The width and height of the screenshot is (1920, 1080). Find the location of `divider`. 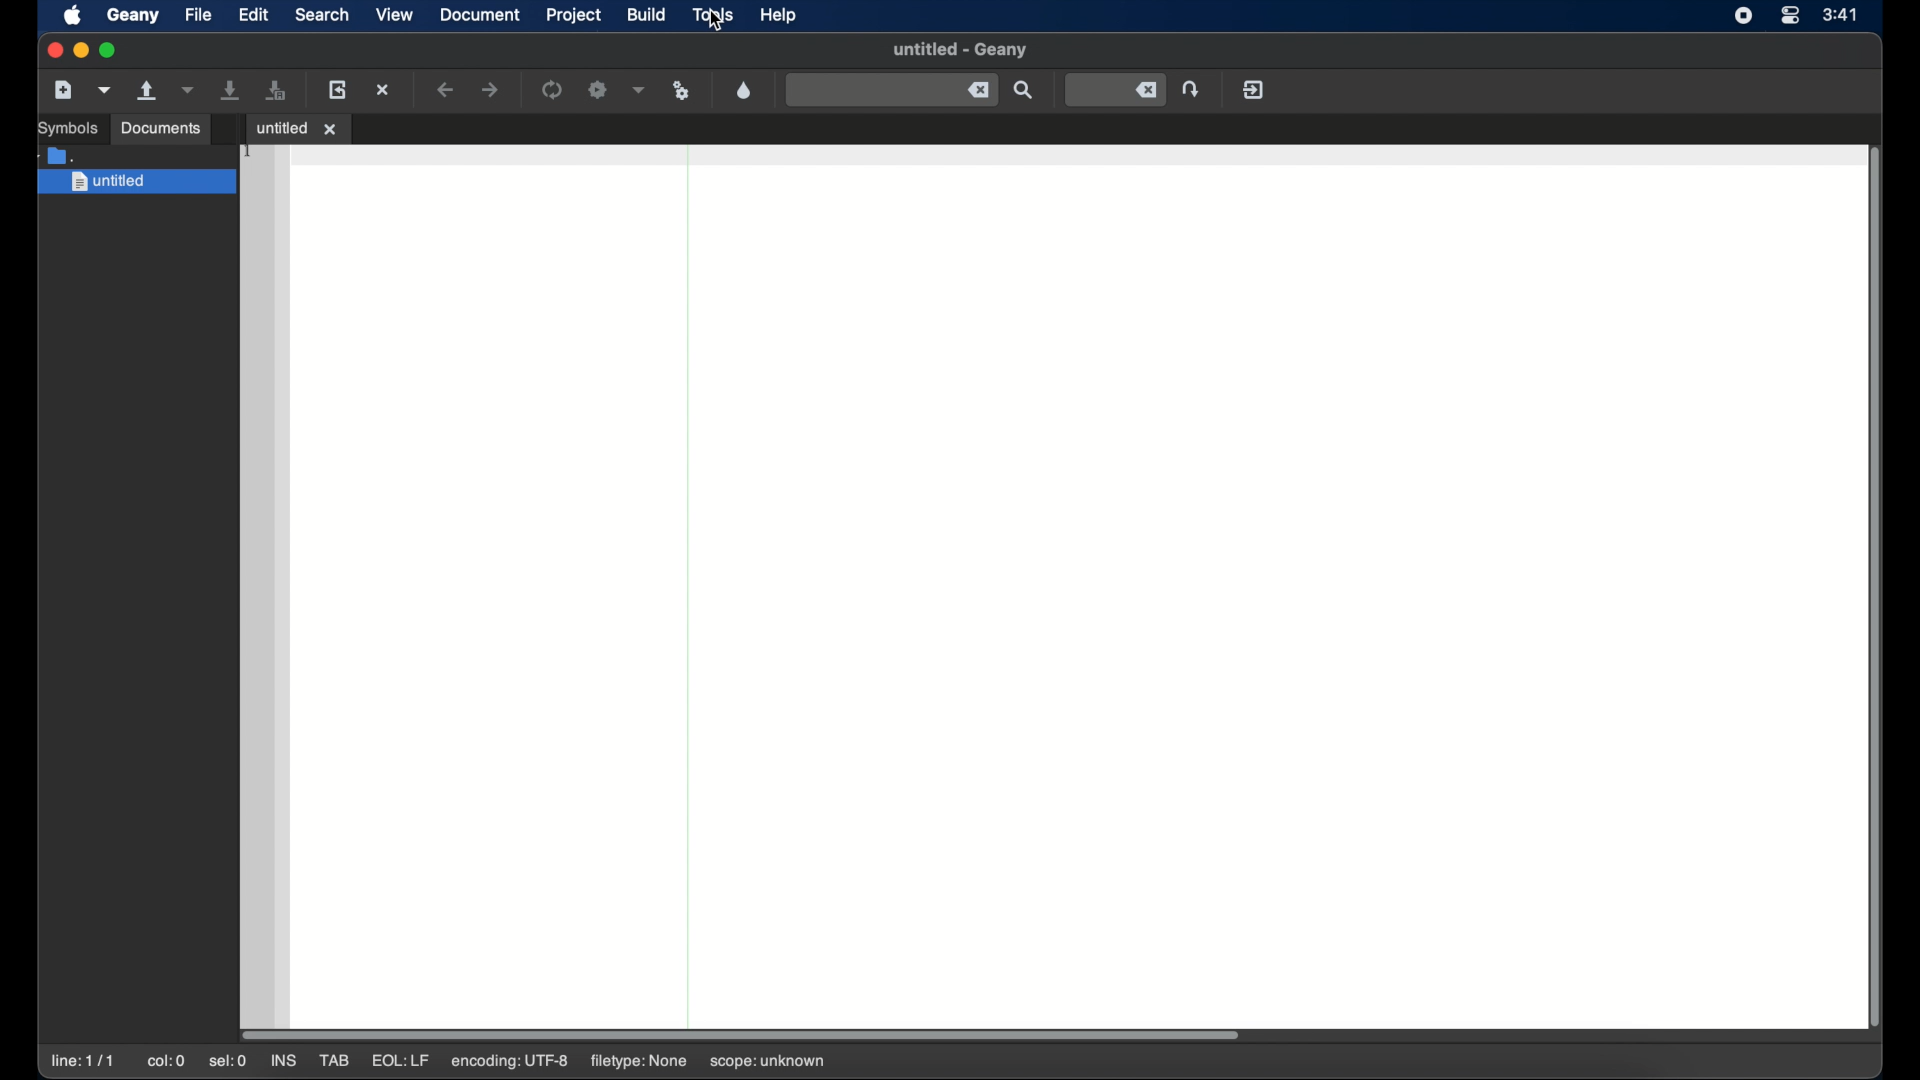

divider is located at coordinates (689, 577).